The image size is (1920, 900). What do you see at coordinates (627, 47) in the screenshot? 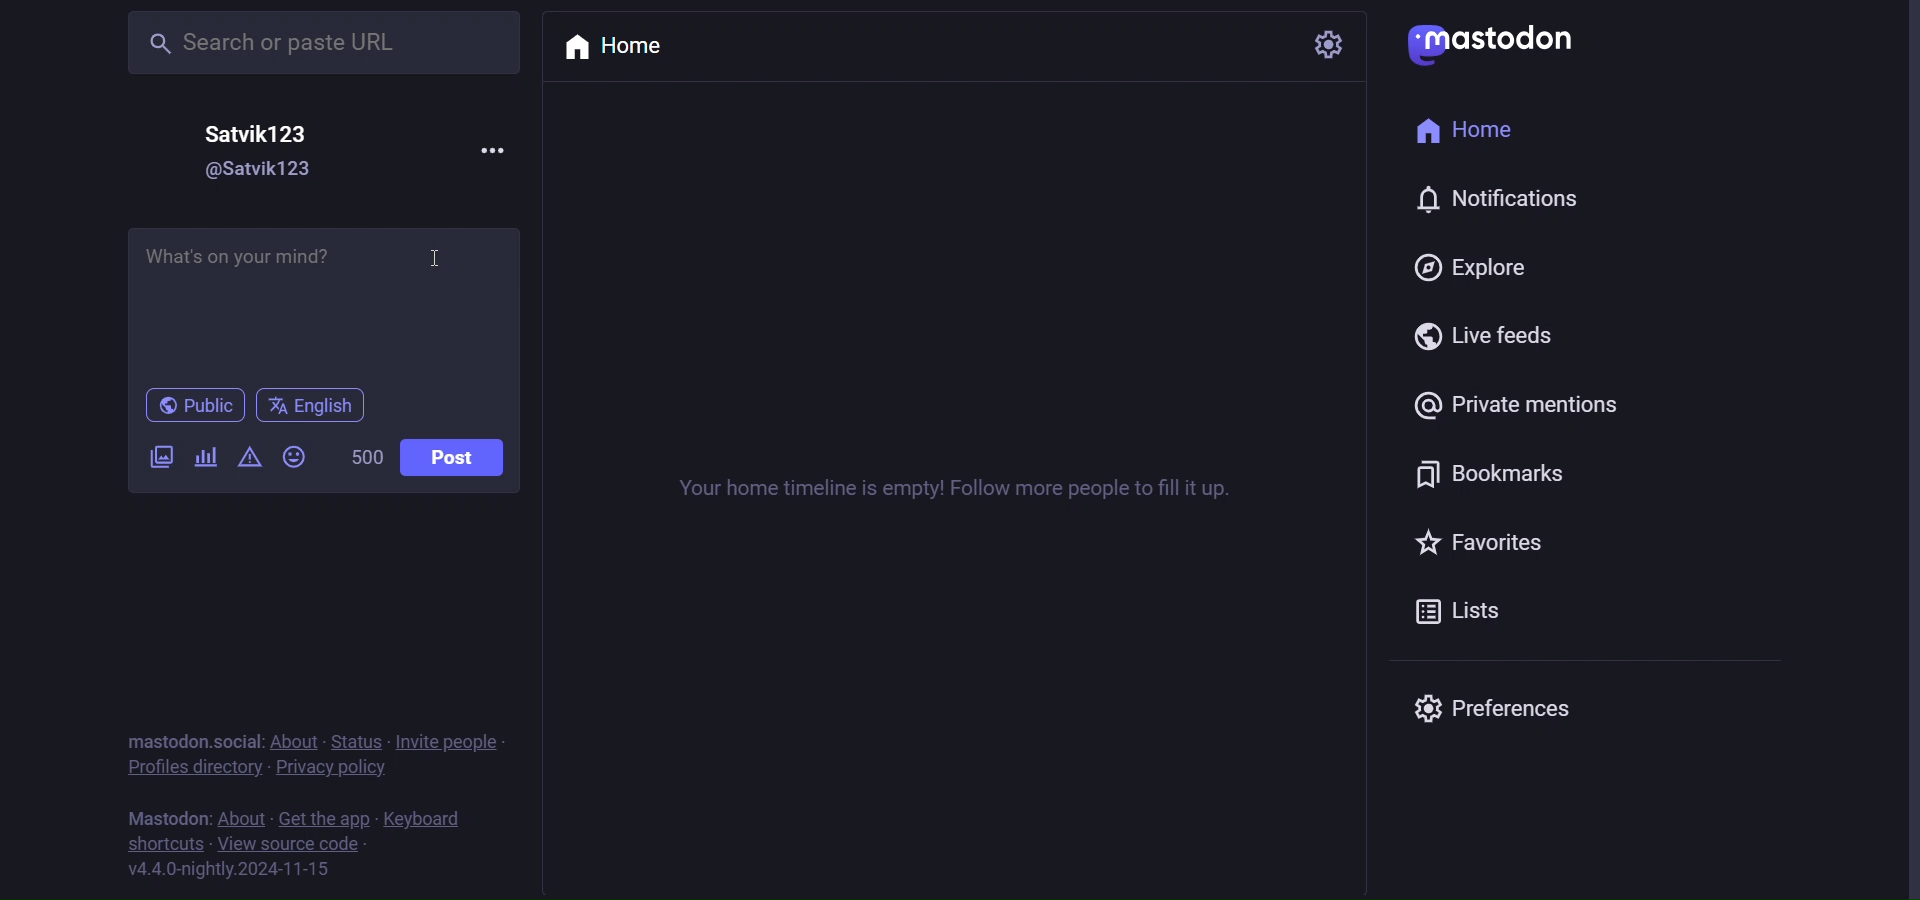
I see `home` at bounding box center [627, 47].